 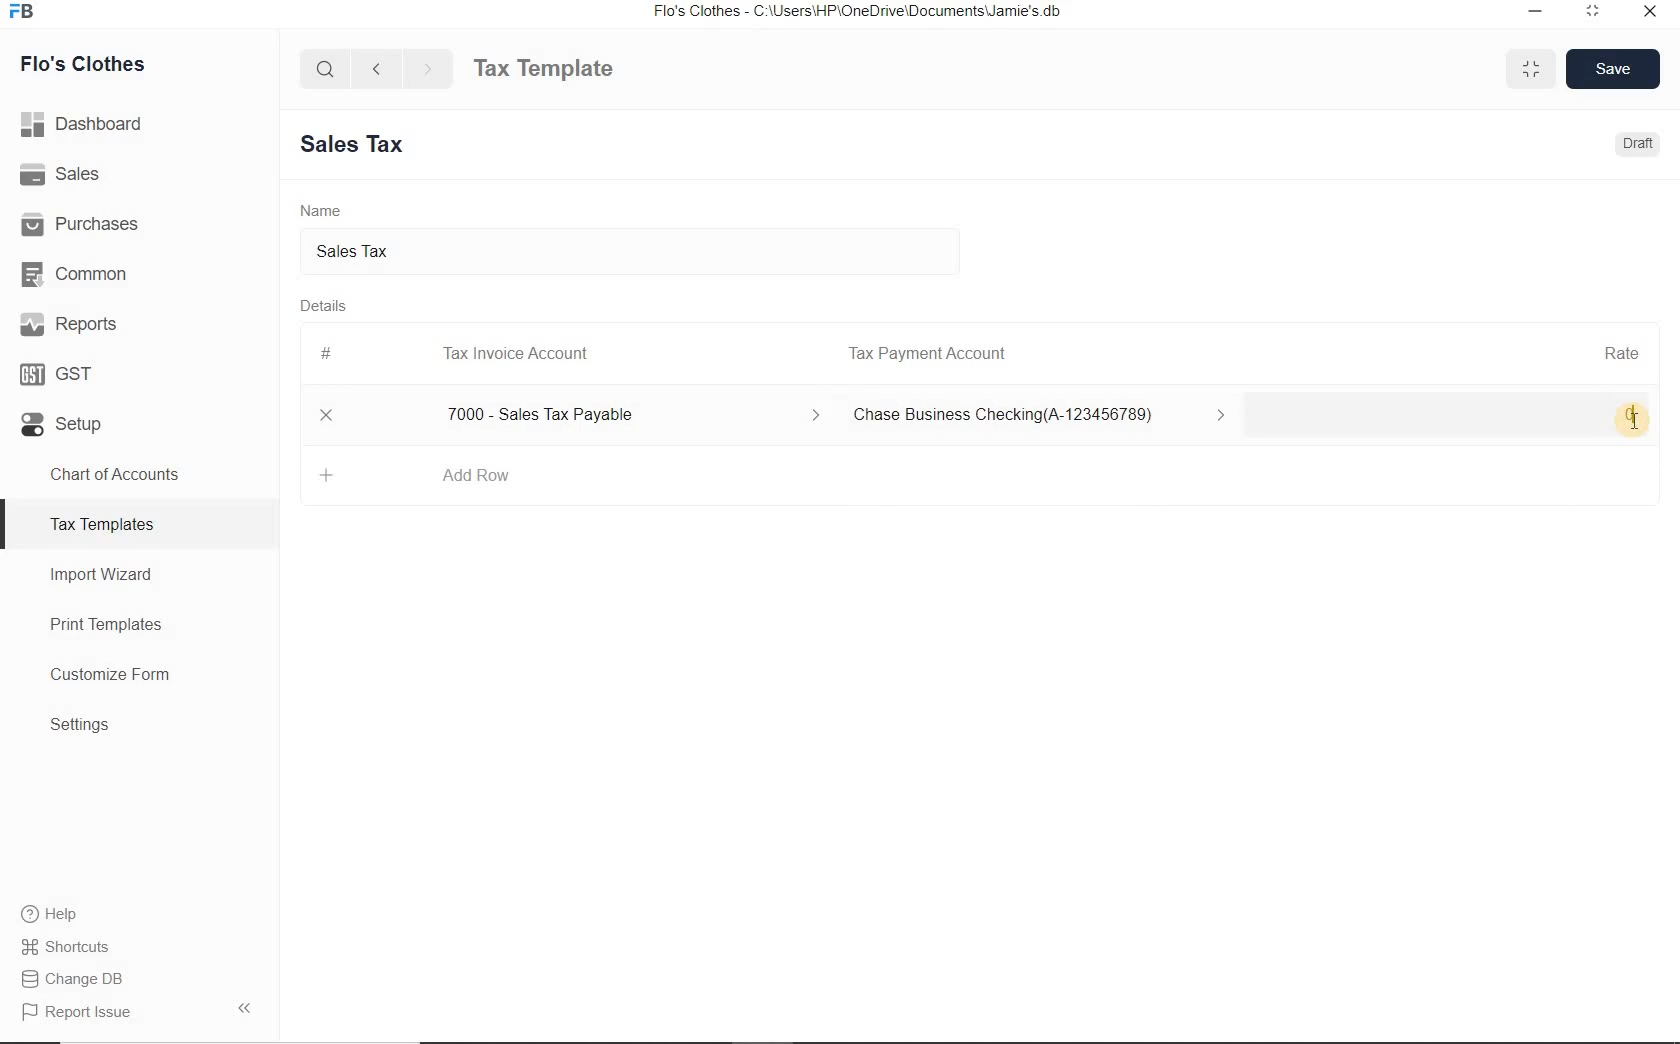 What do you see at coordinates (140, 624) in the screenshot?
I see `Print Templates` at bounding box center [140, 624].